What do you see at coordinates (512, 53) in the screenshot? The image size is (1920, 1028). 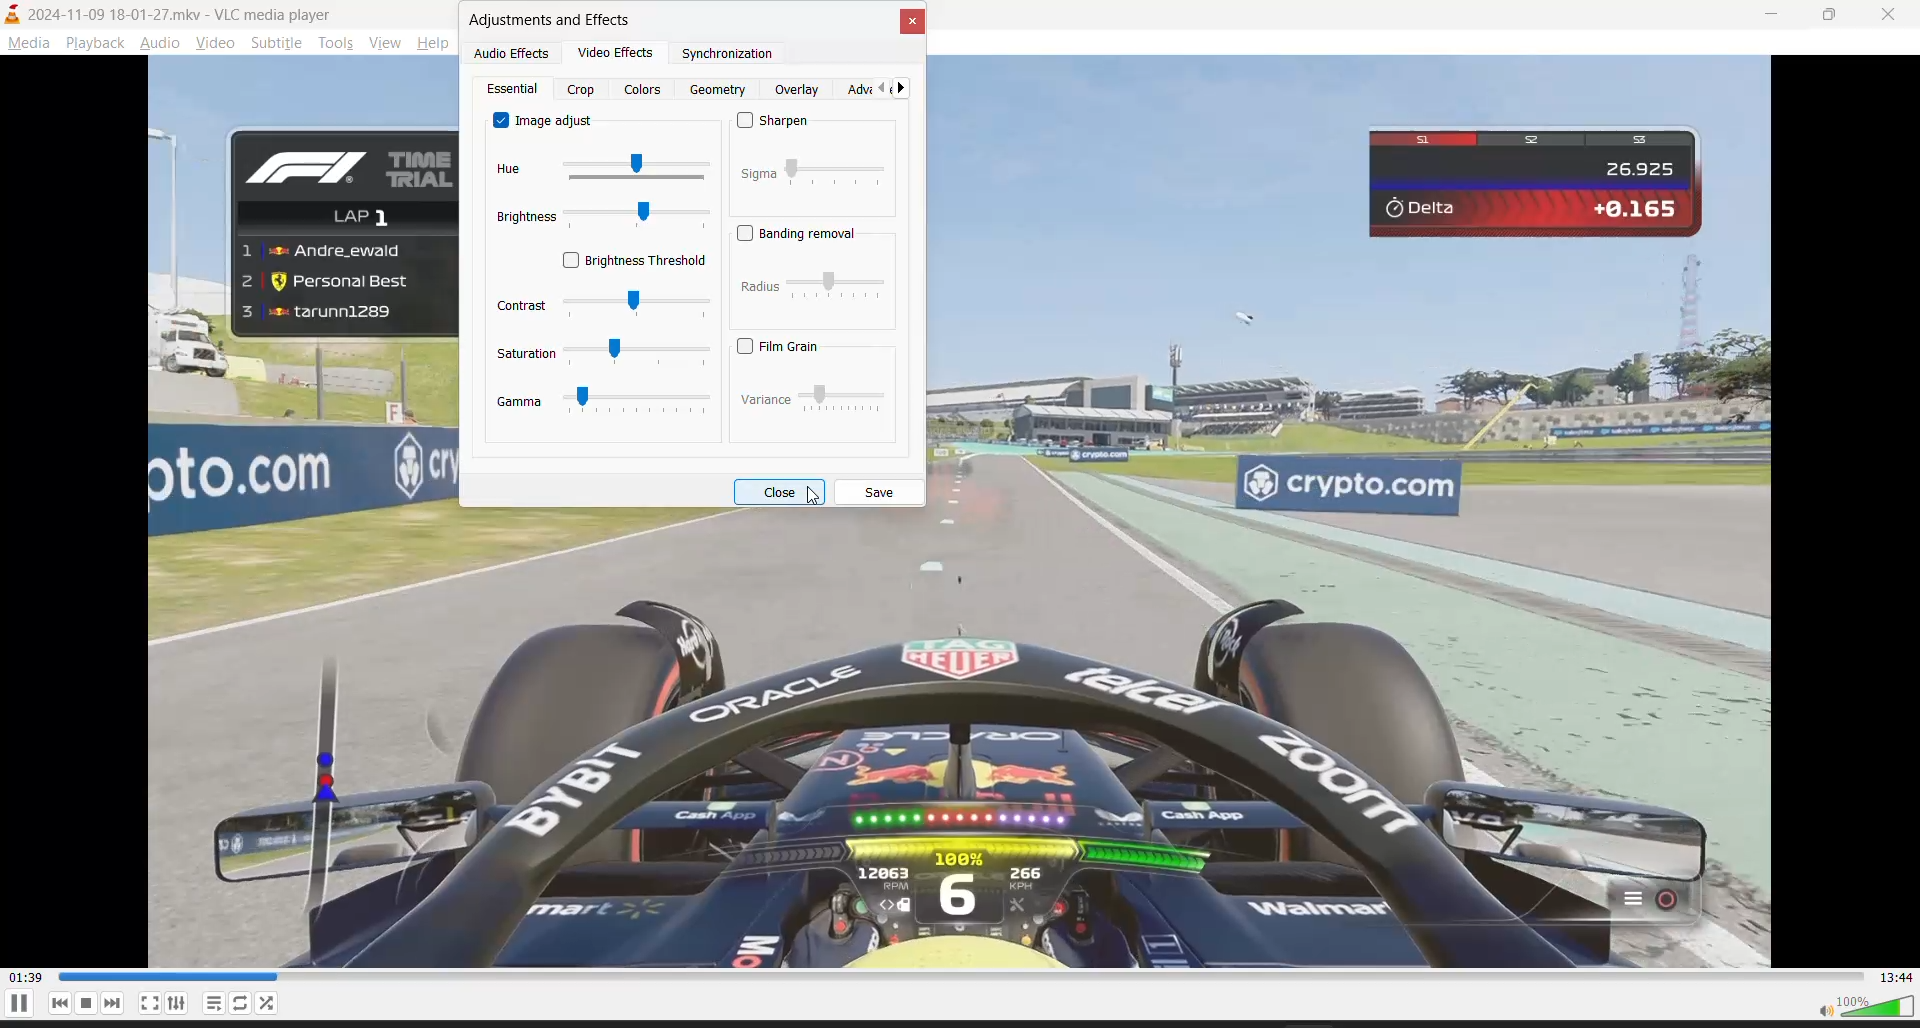 I see `audio effects` at bounding box center [512, 53].